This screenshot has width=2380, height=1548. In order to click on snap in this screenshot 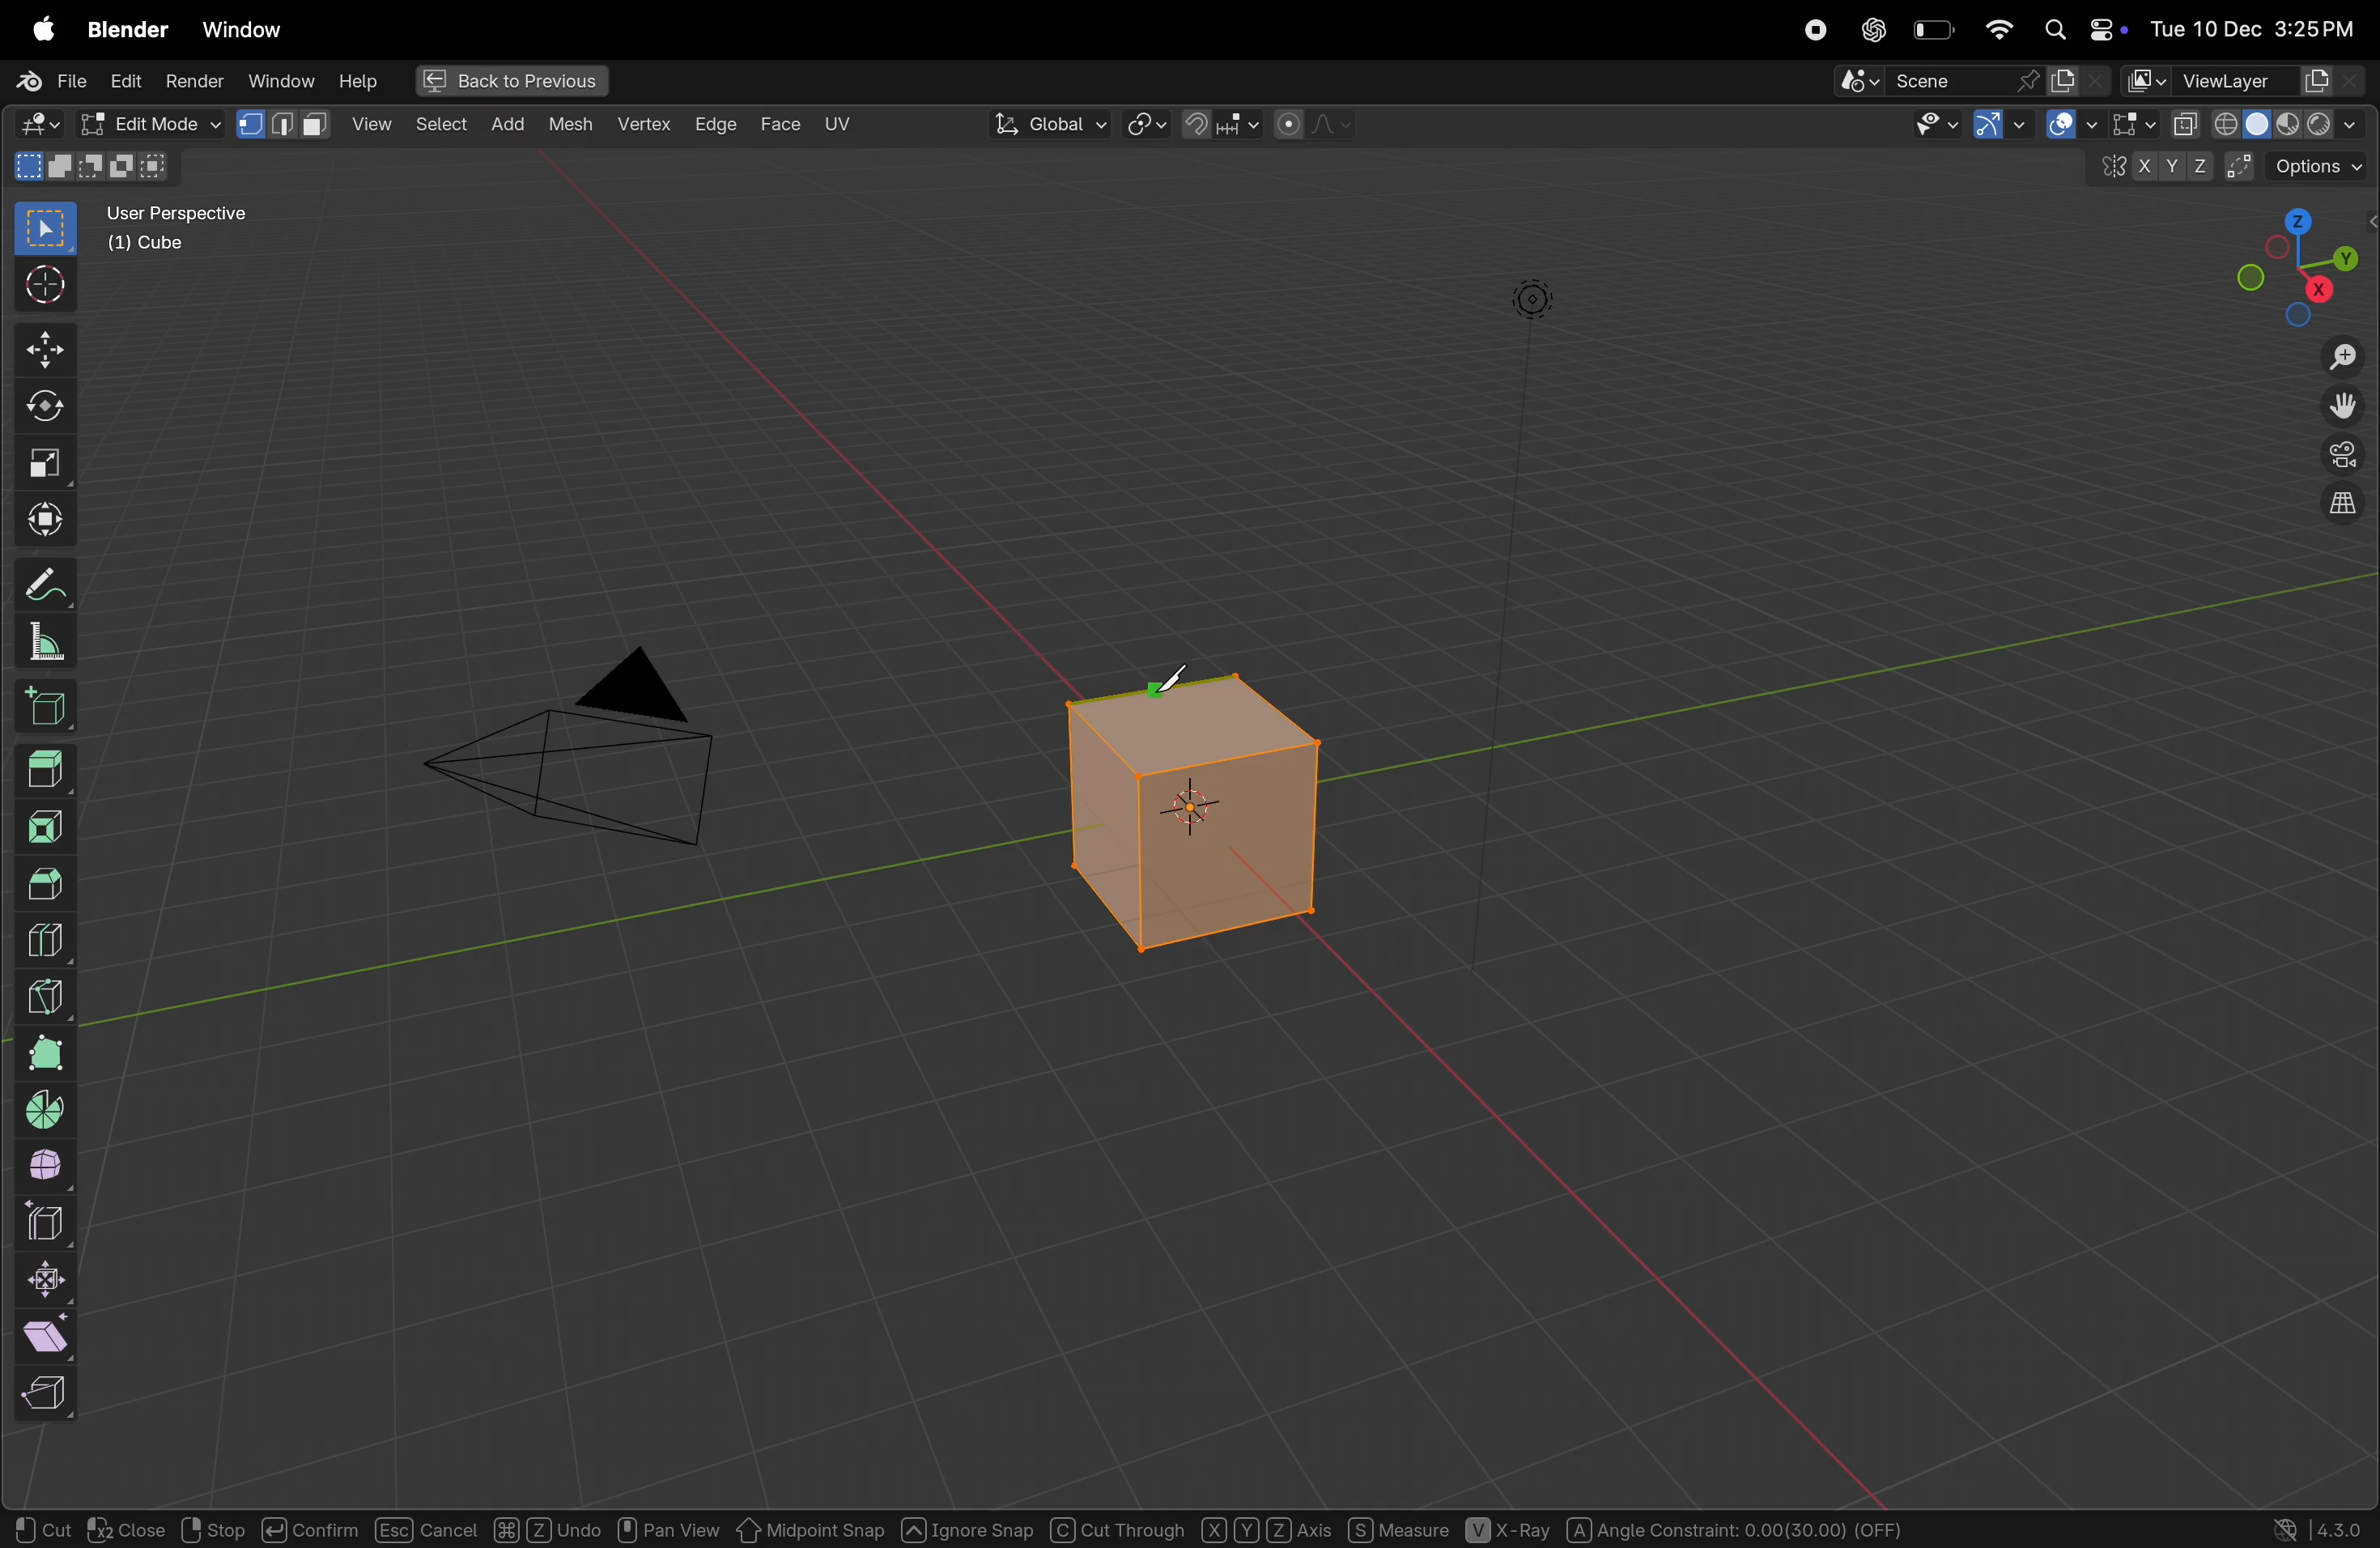, I will do `click(1220, 127)`.